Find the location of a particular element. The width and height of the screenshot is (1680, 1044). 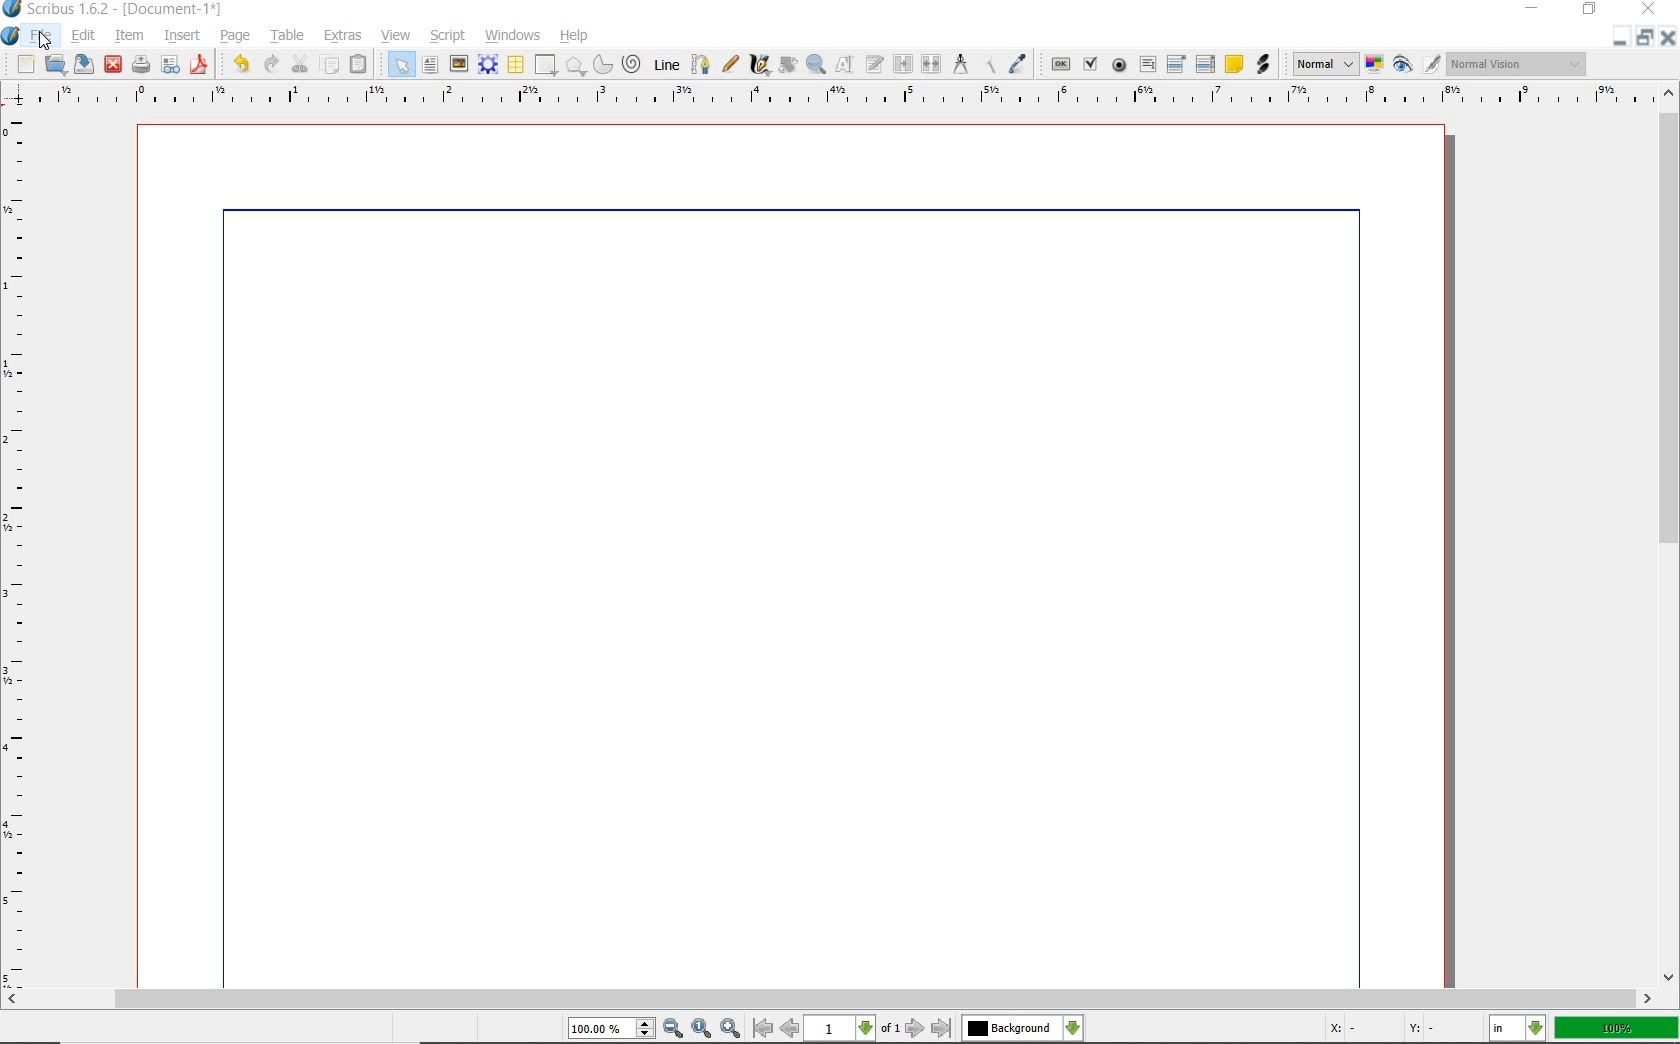

save as pdf is located at coordinates (199, 67).